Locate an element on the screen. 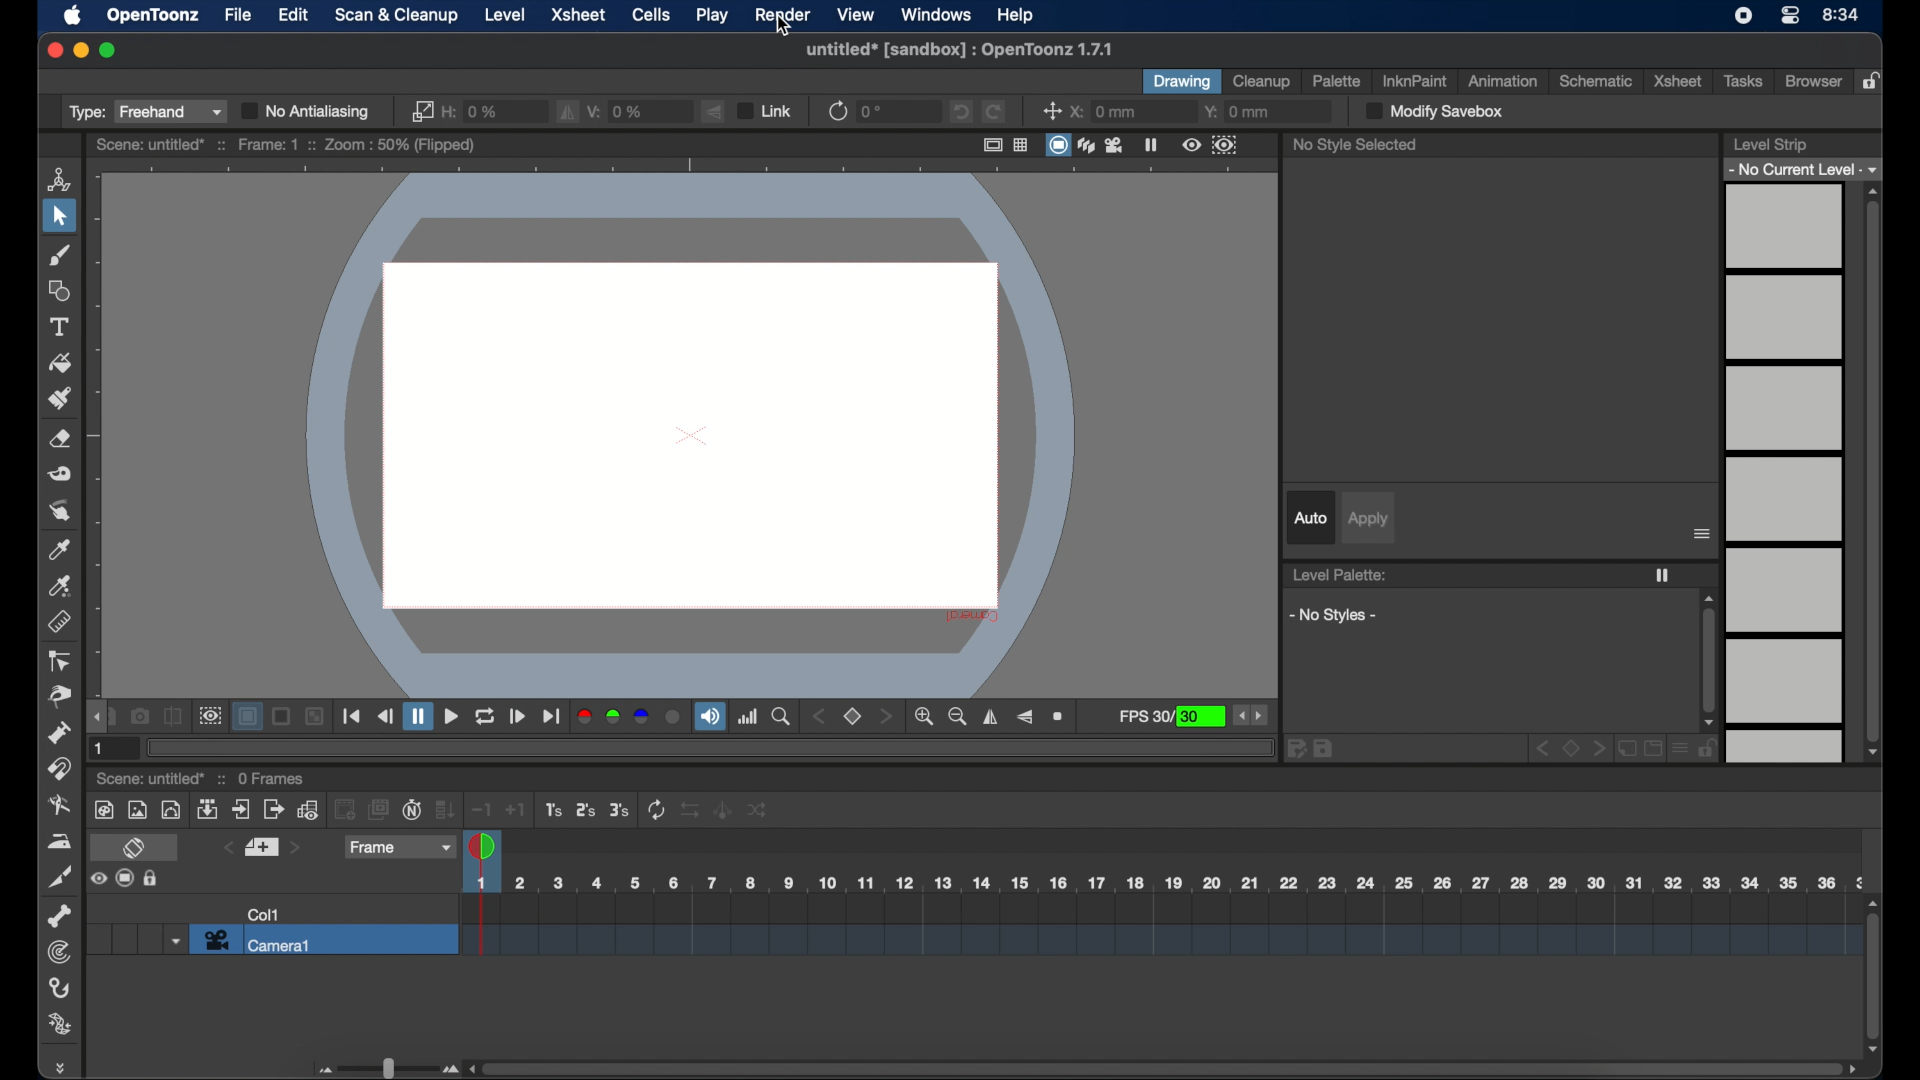 The image size is (1920, 1080). animate tool is located at coordinates (59, 178).